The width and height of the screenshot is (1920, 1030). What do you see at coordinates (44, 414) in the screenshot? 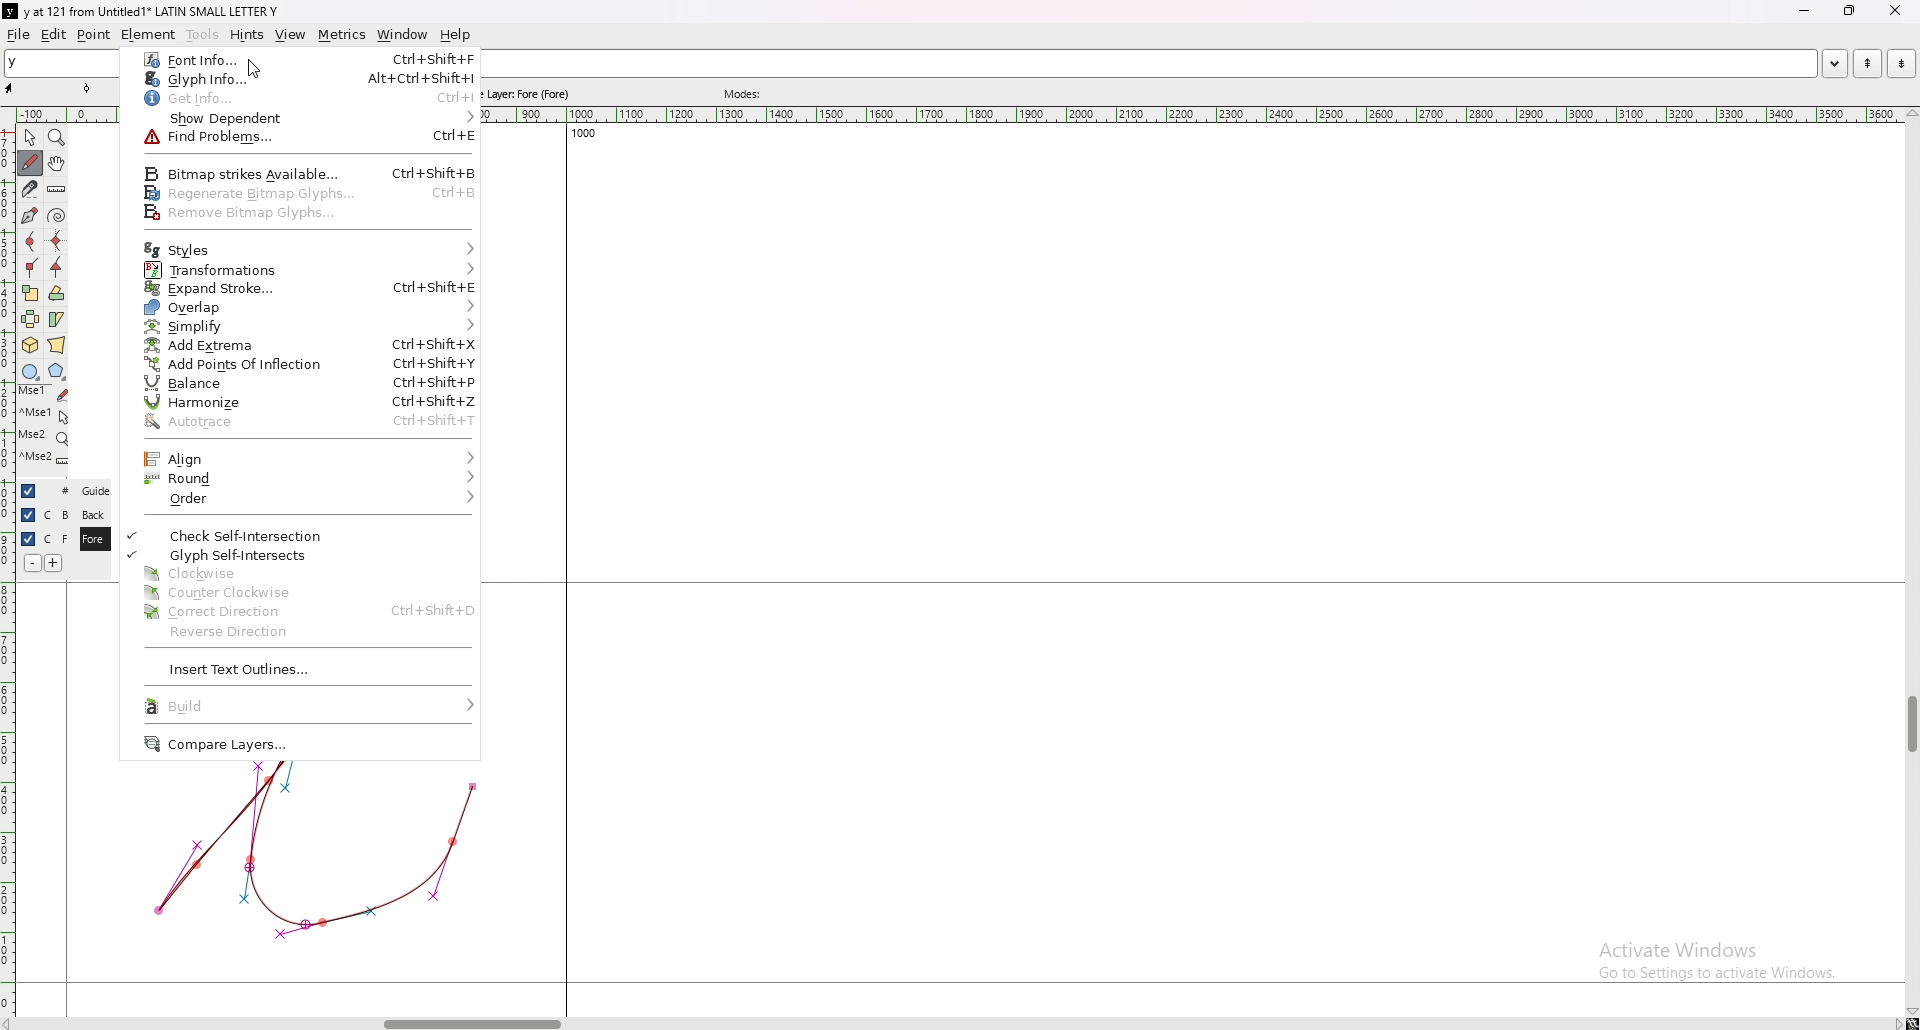
I see `mse 1` at bounding box center [44, 414].